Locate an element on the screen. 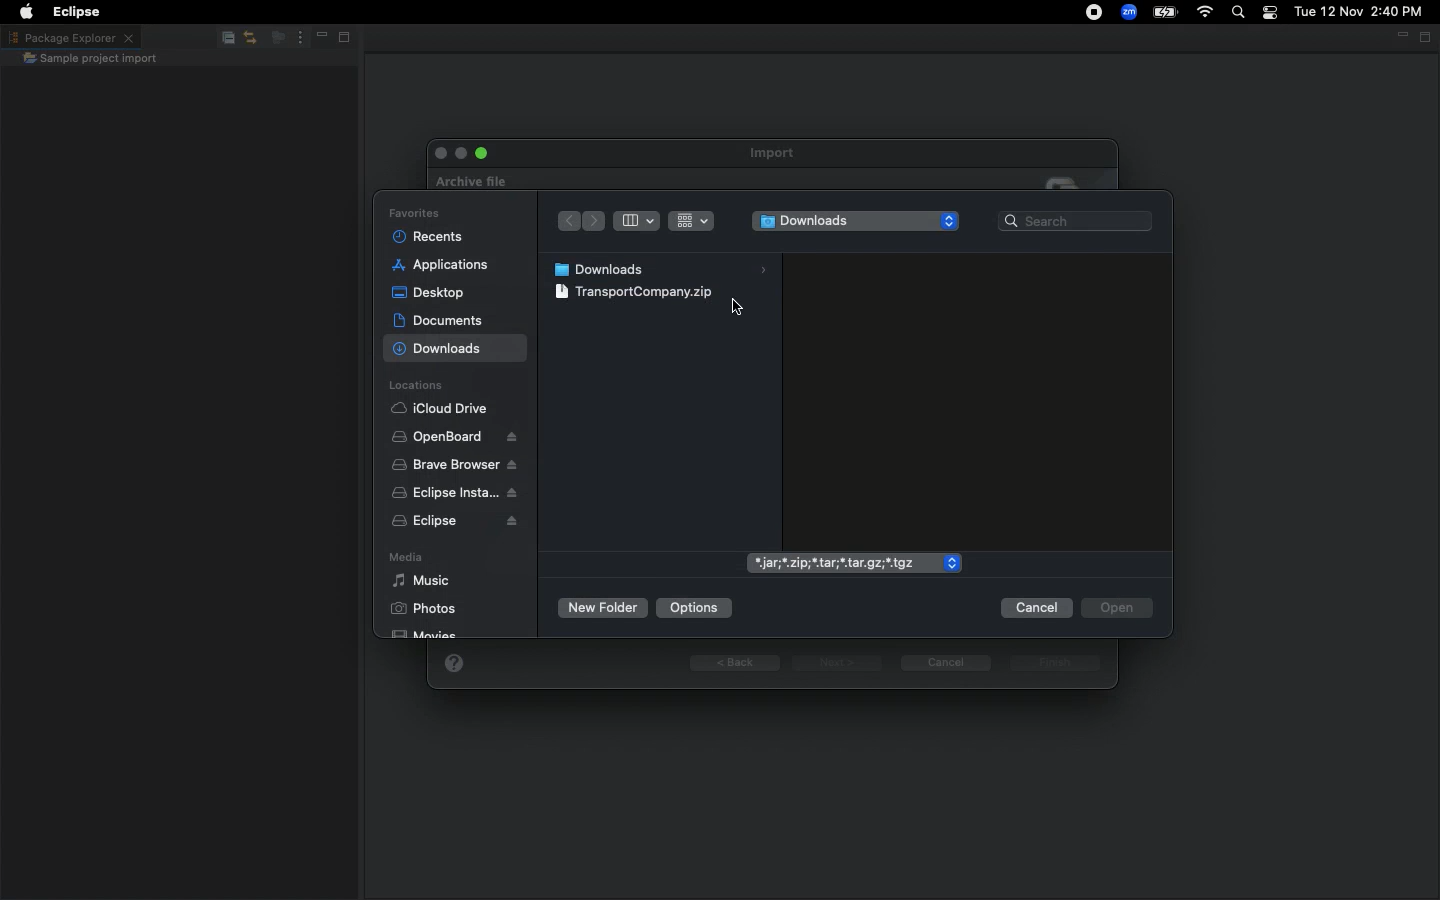 The height and width of the screenshot is (900, 1440). OpenBoard is located at coordinates (454, 437).